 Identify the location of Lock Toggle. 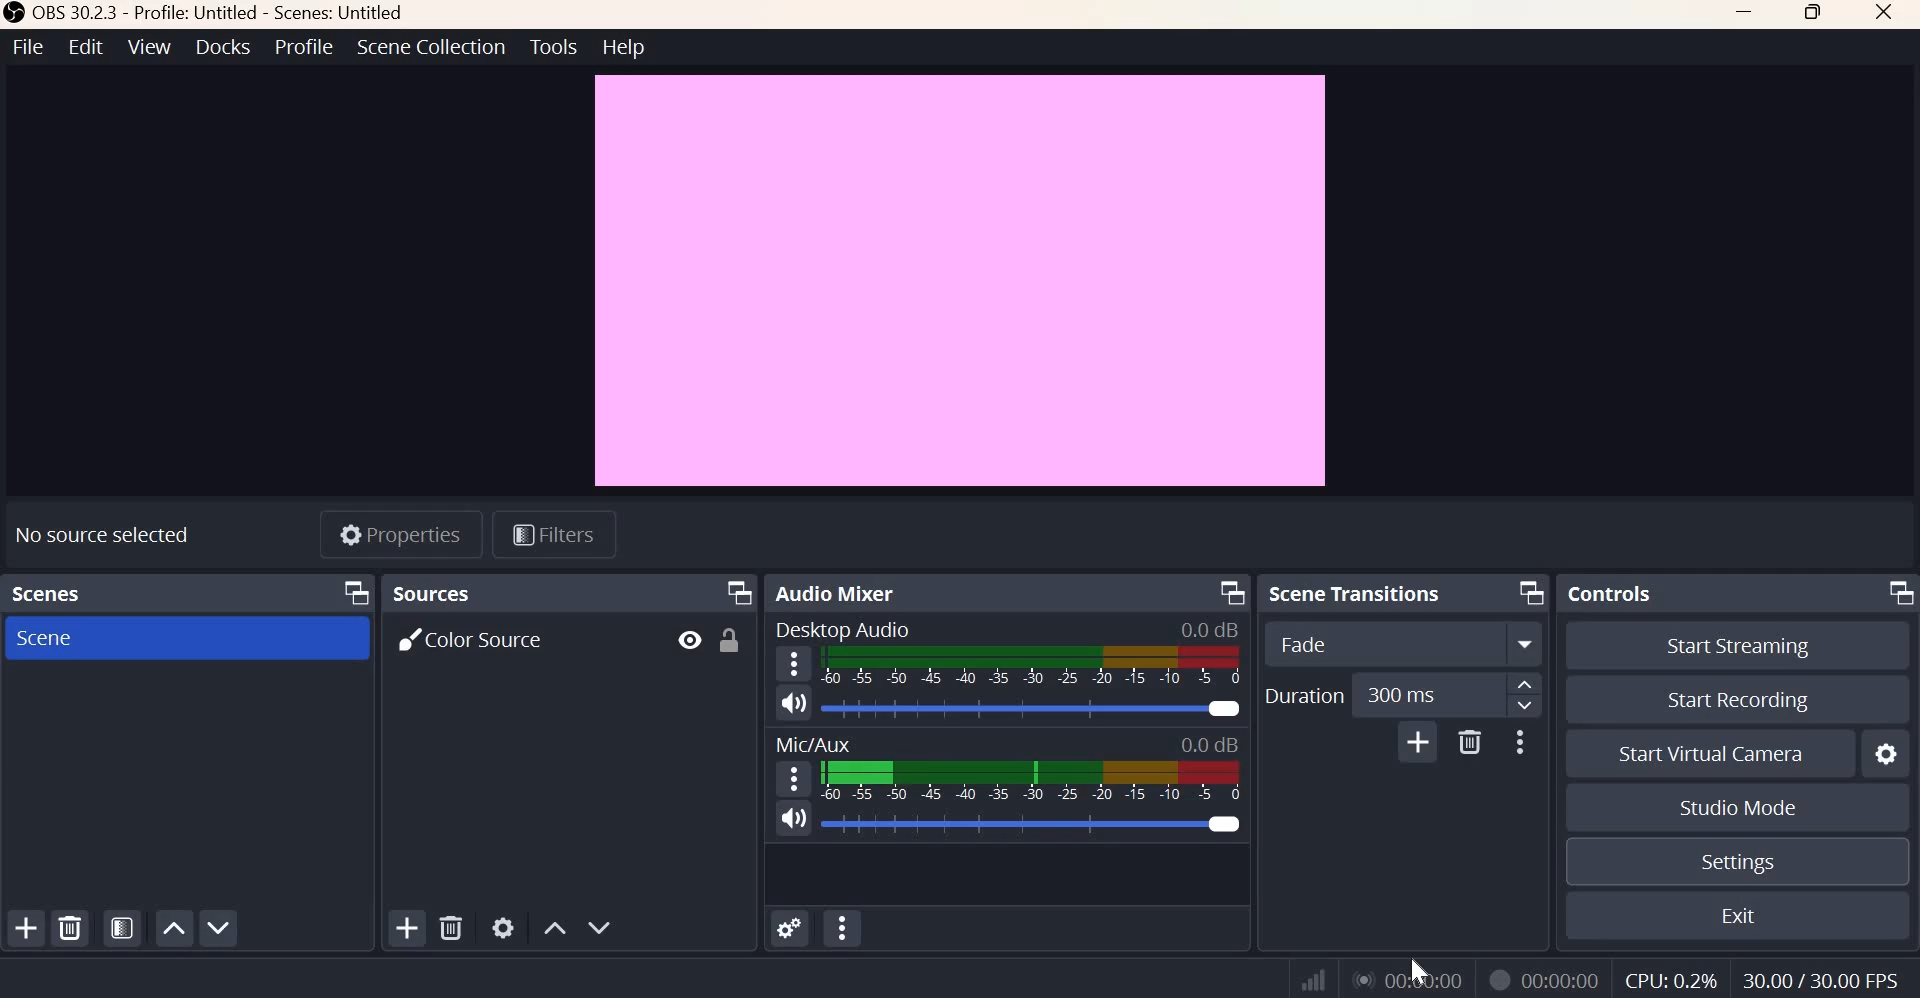
(733, 641).